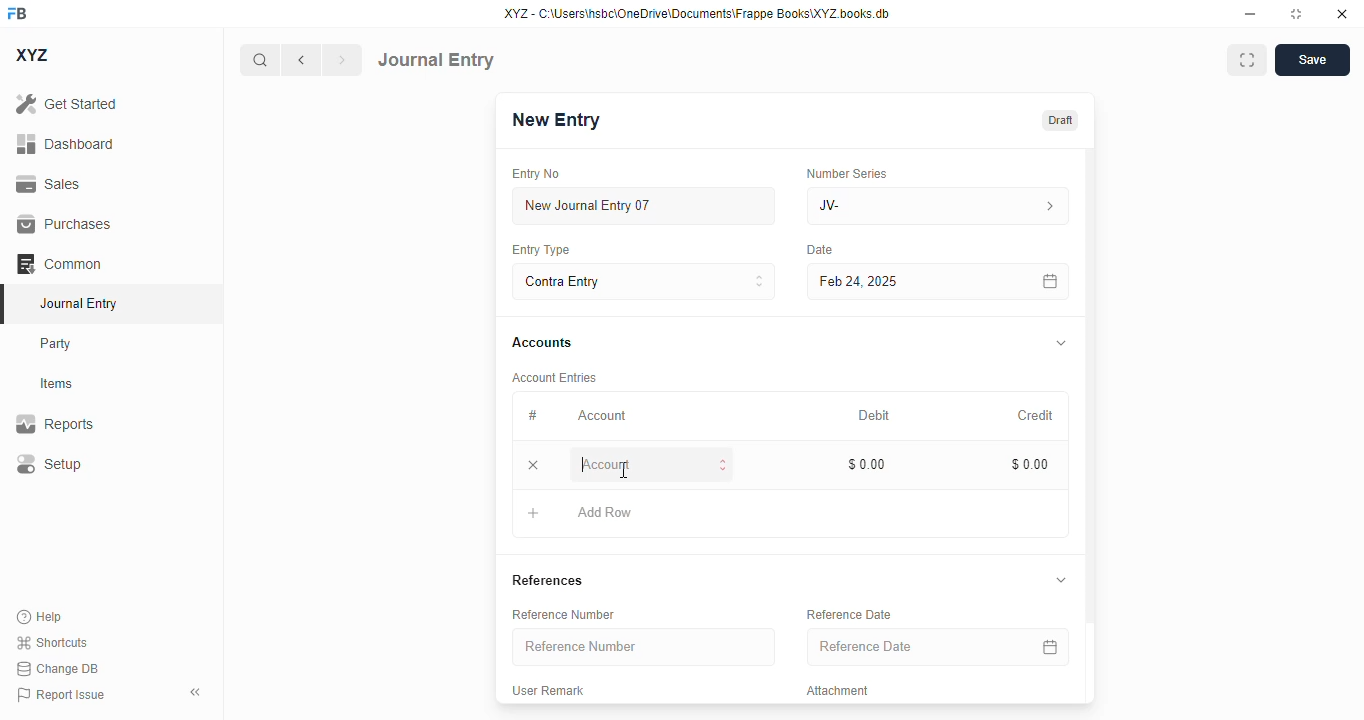 The width and height of the screenshot is (1364, 720). What do you see at coordinates (537, 173) in the screenshot?
I see `entry no` at bounding box center [537, 173].